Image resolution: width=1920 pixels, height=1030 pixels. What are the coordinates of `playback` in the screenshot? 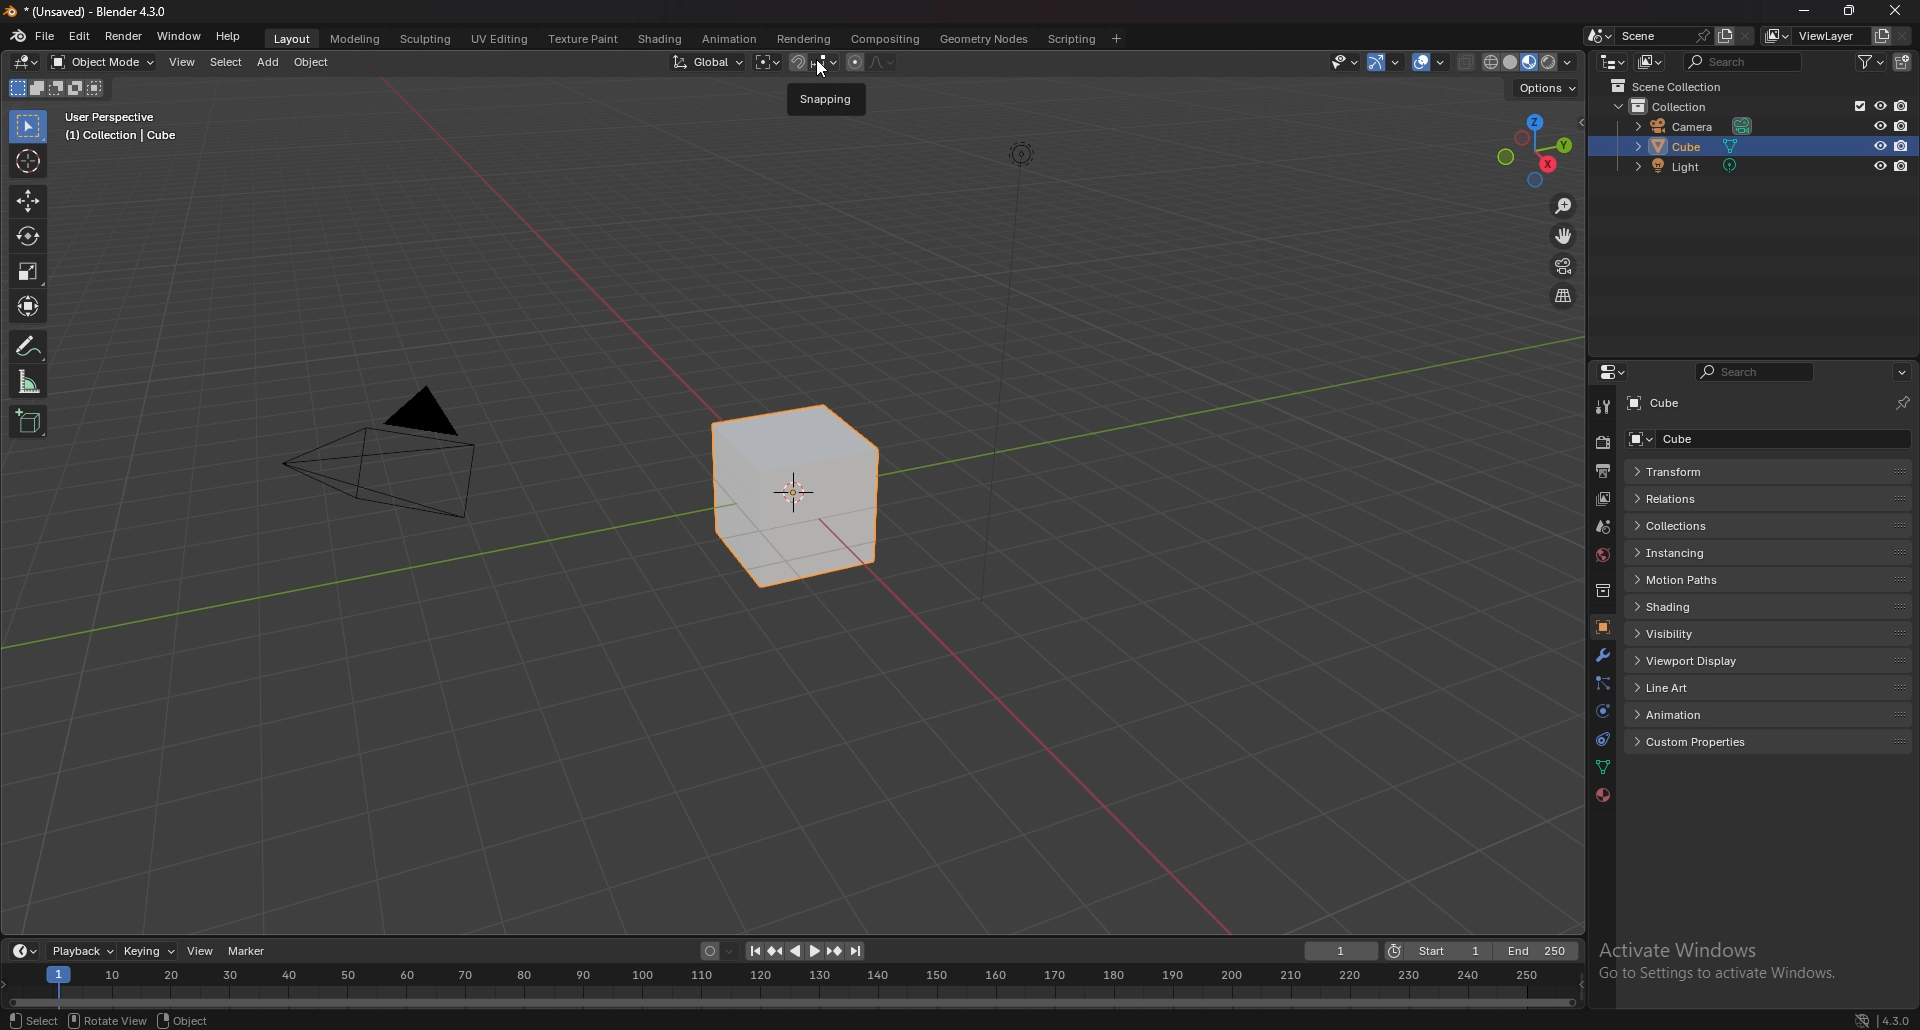 It's located at (82, 950).